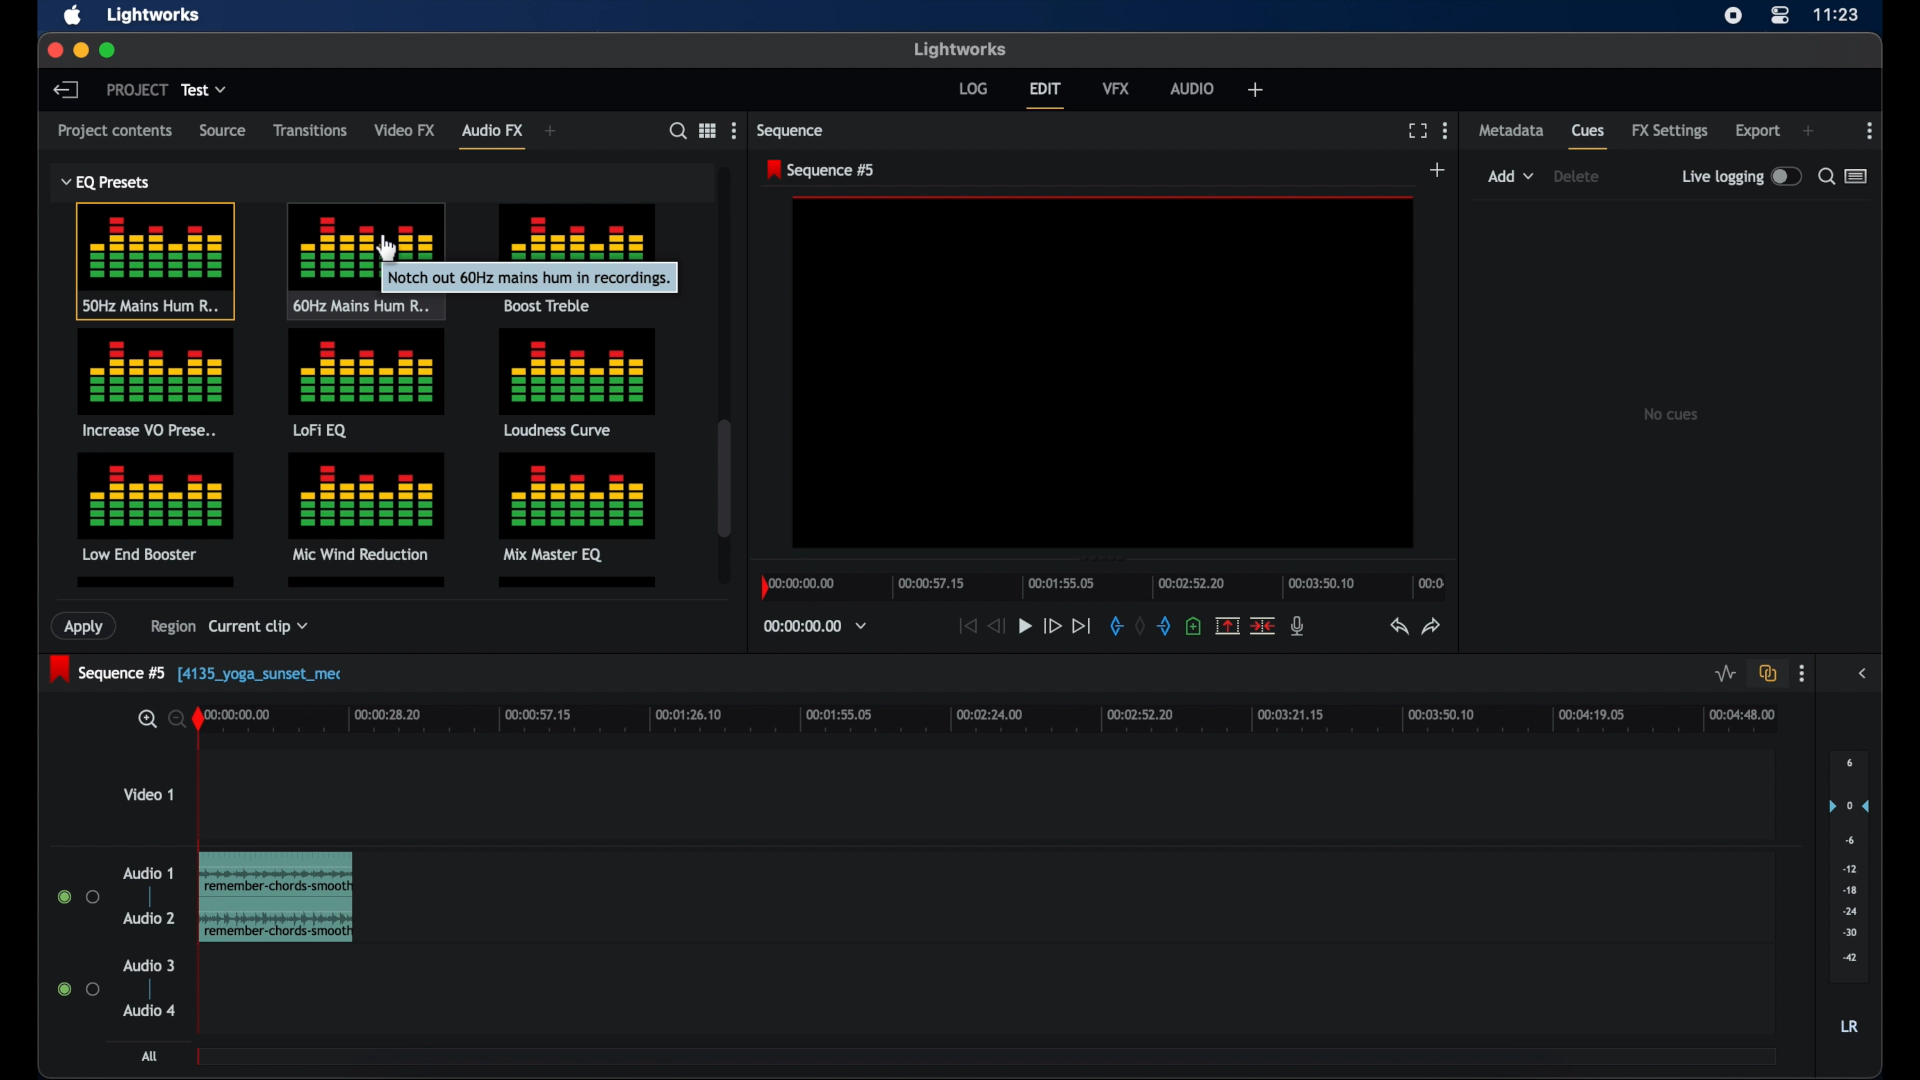 The image size is (1920, 1080). I want to click on play, so click(1025, 627).